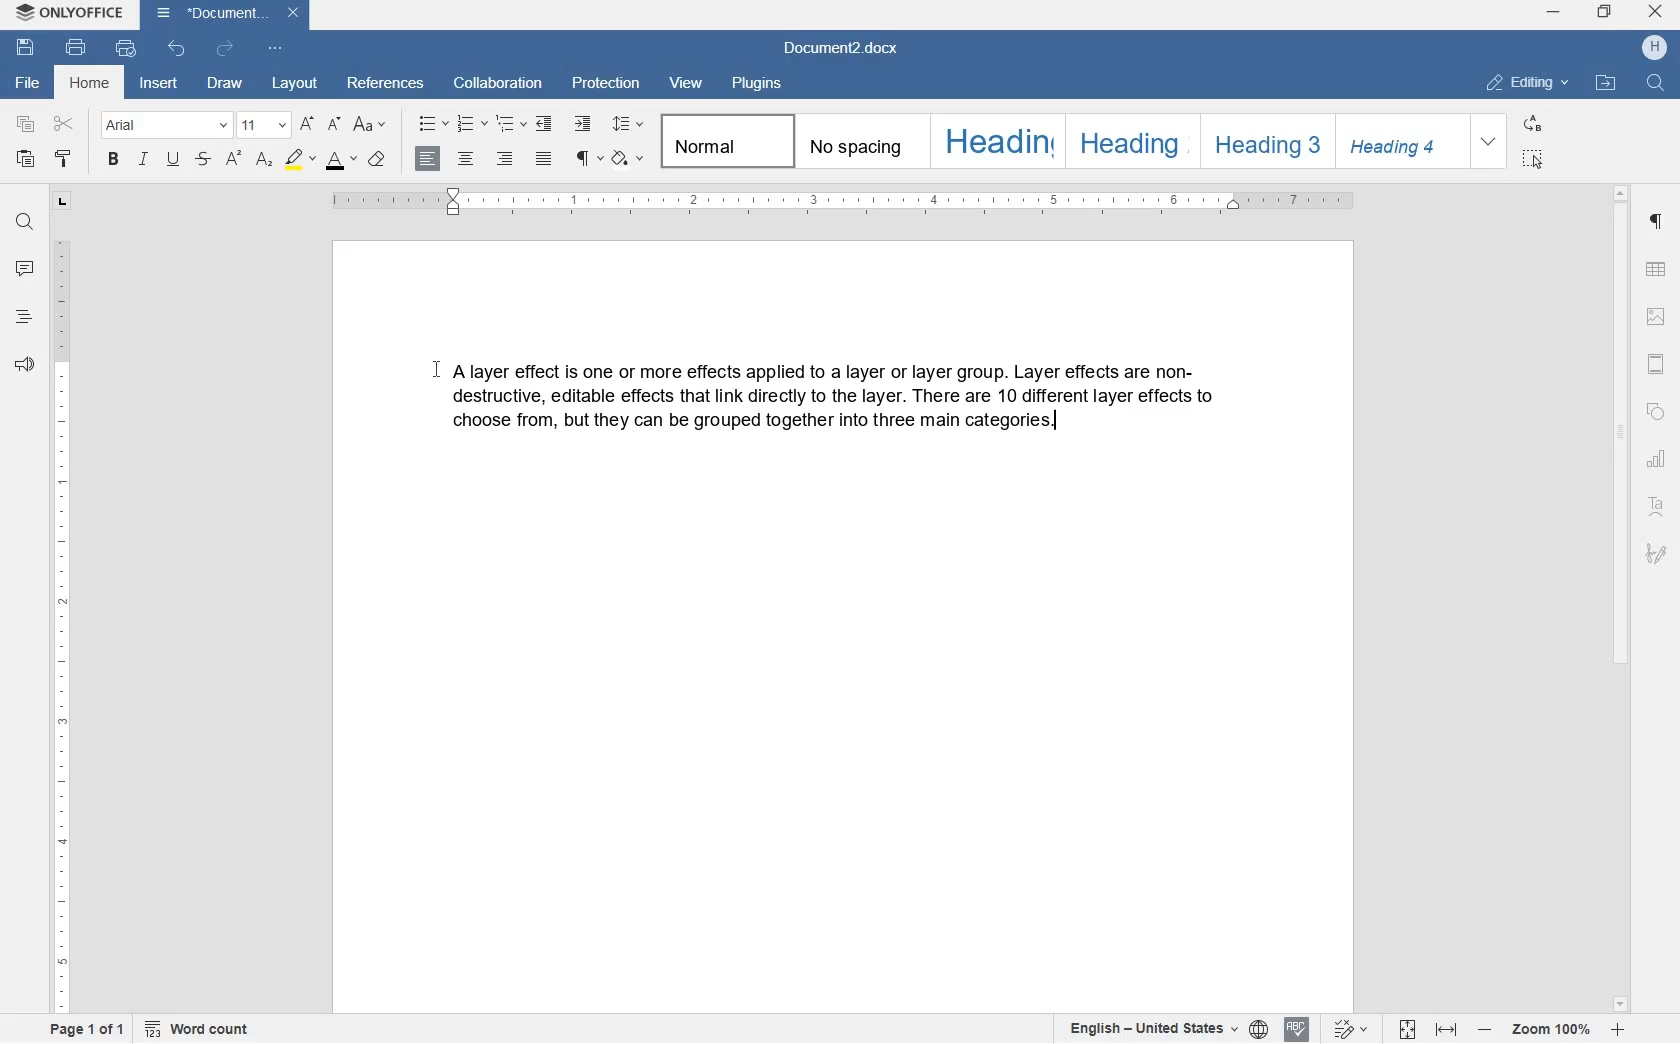 The image size is (1680, 1044). I want to click on superscript, so click(233, 160).